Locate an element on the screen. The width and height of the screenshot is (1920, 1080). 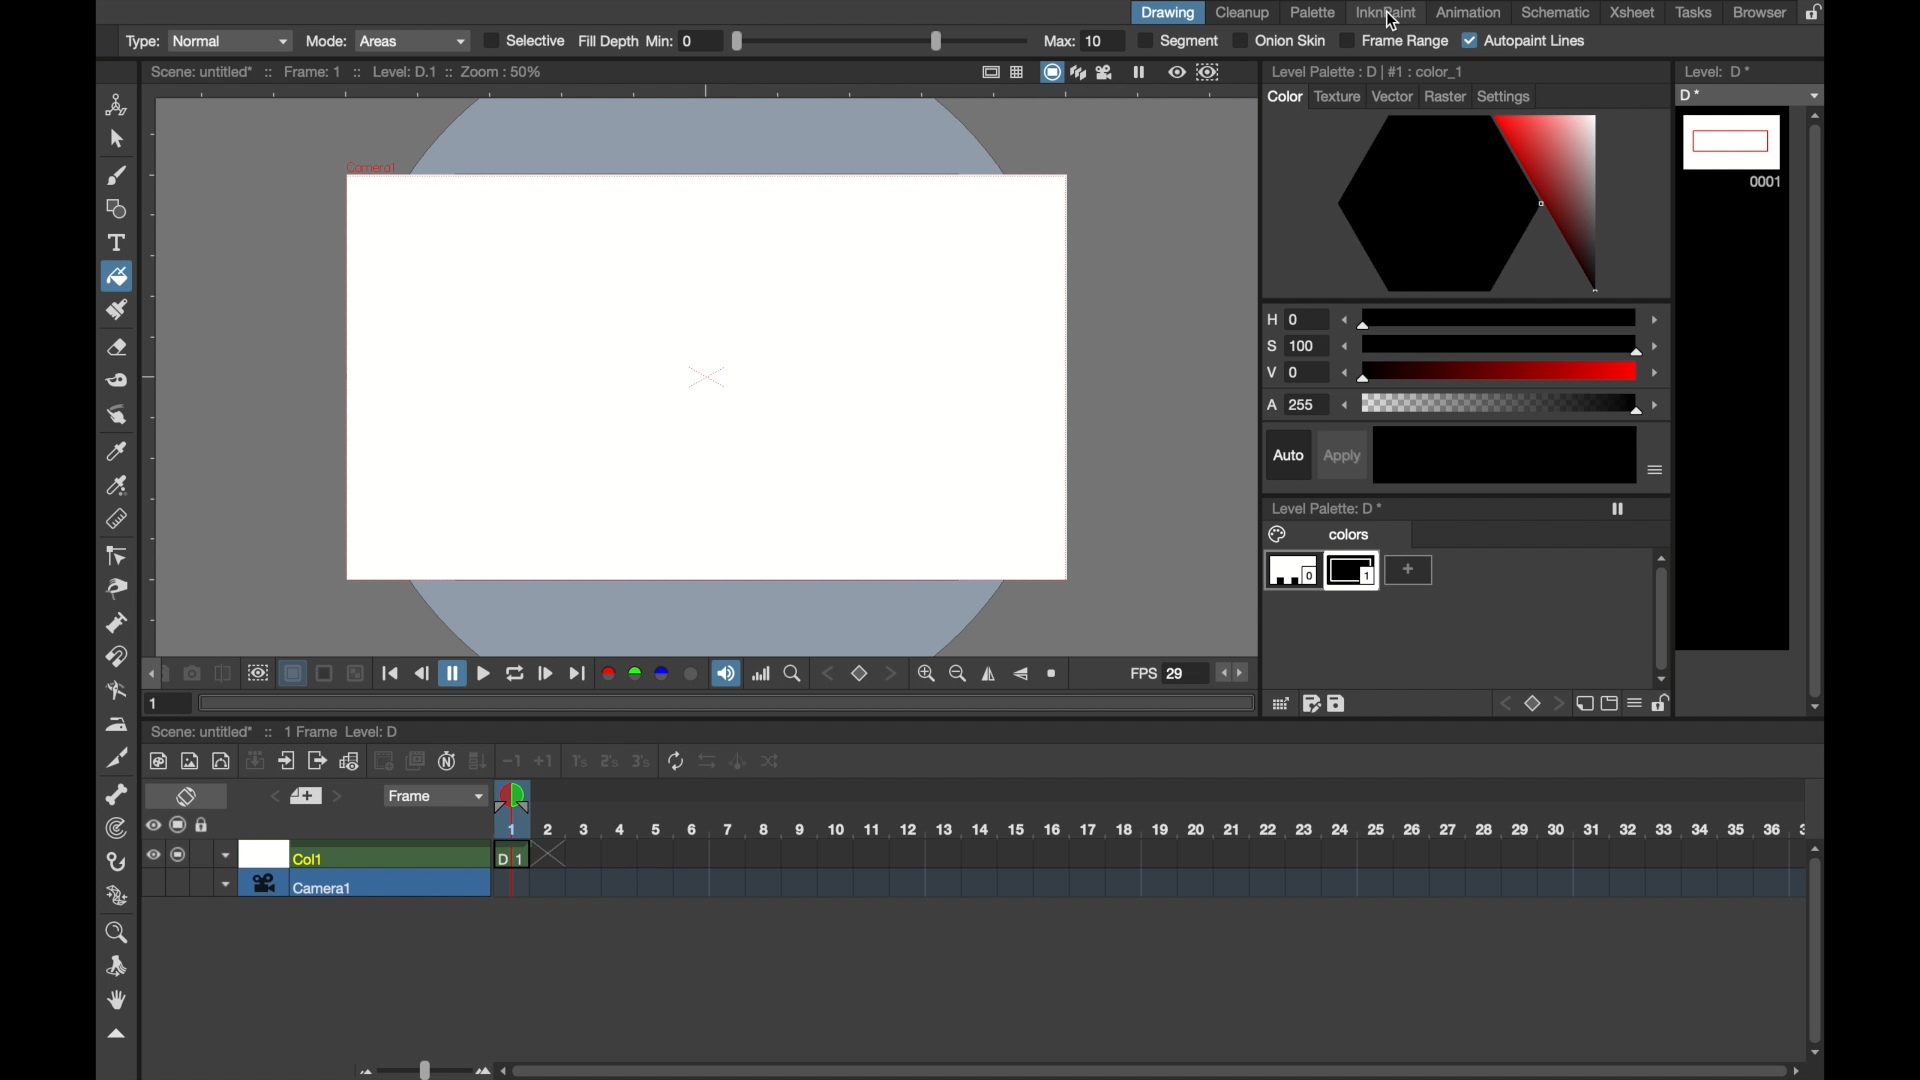
control point editor tool is located at coordinates (115, 555).